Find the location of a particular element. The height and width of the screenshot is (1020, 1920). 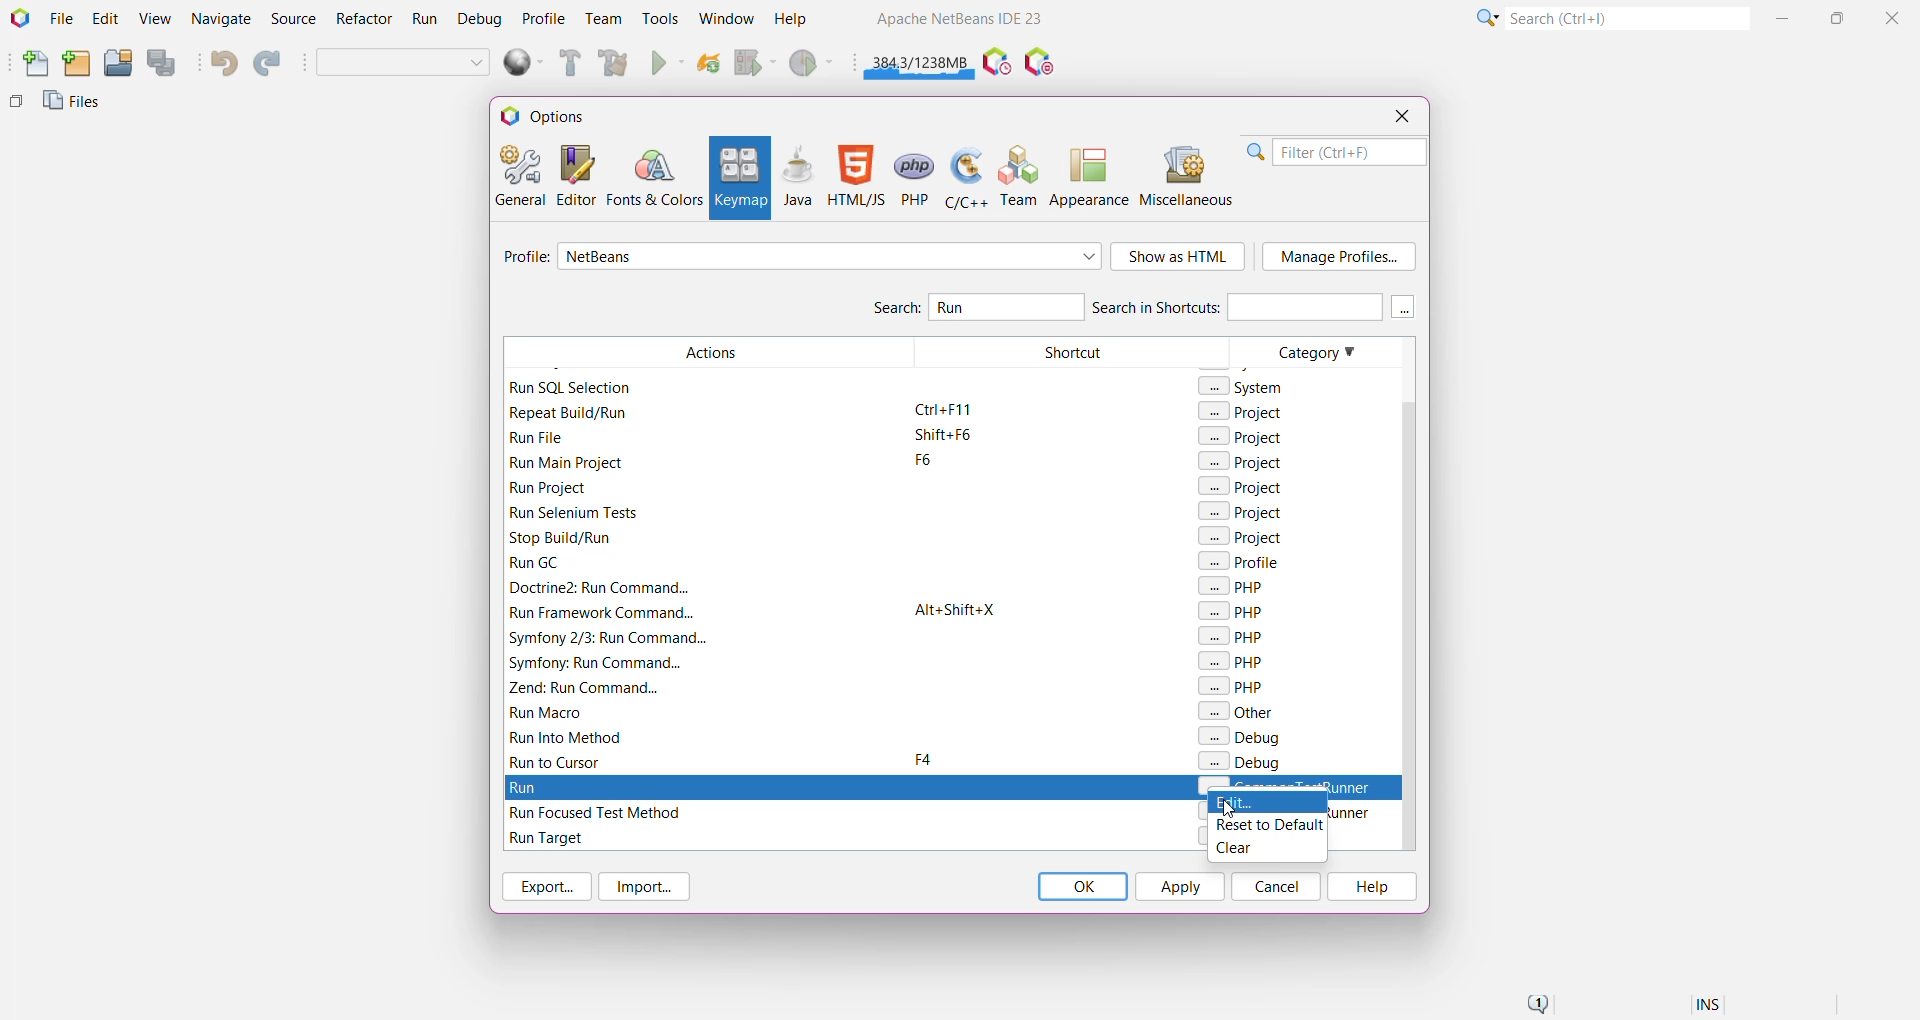

Open Project is located at coordinates (117, 64).